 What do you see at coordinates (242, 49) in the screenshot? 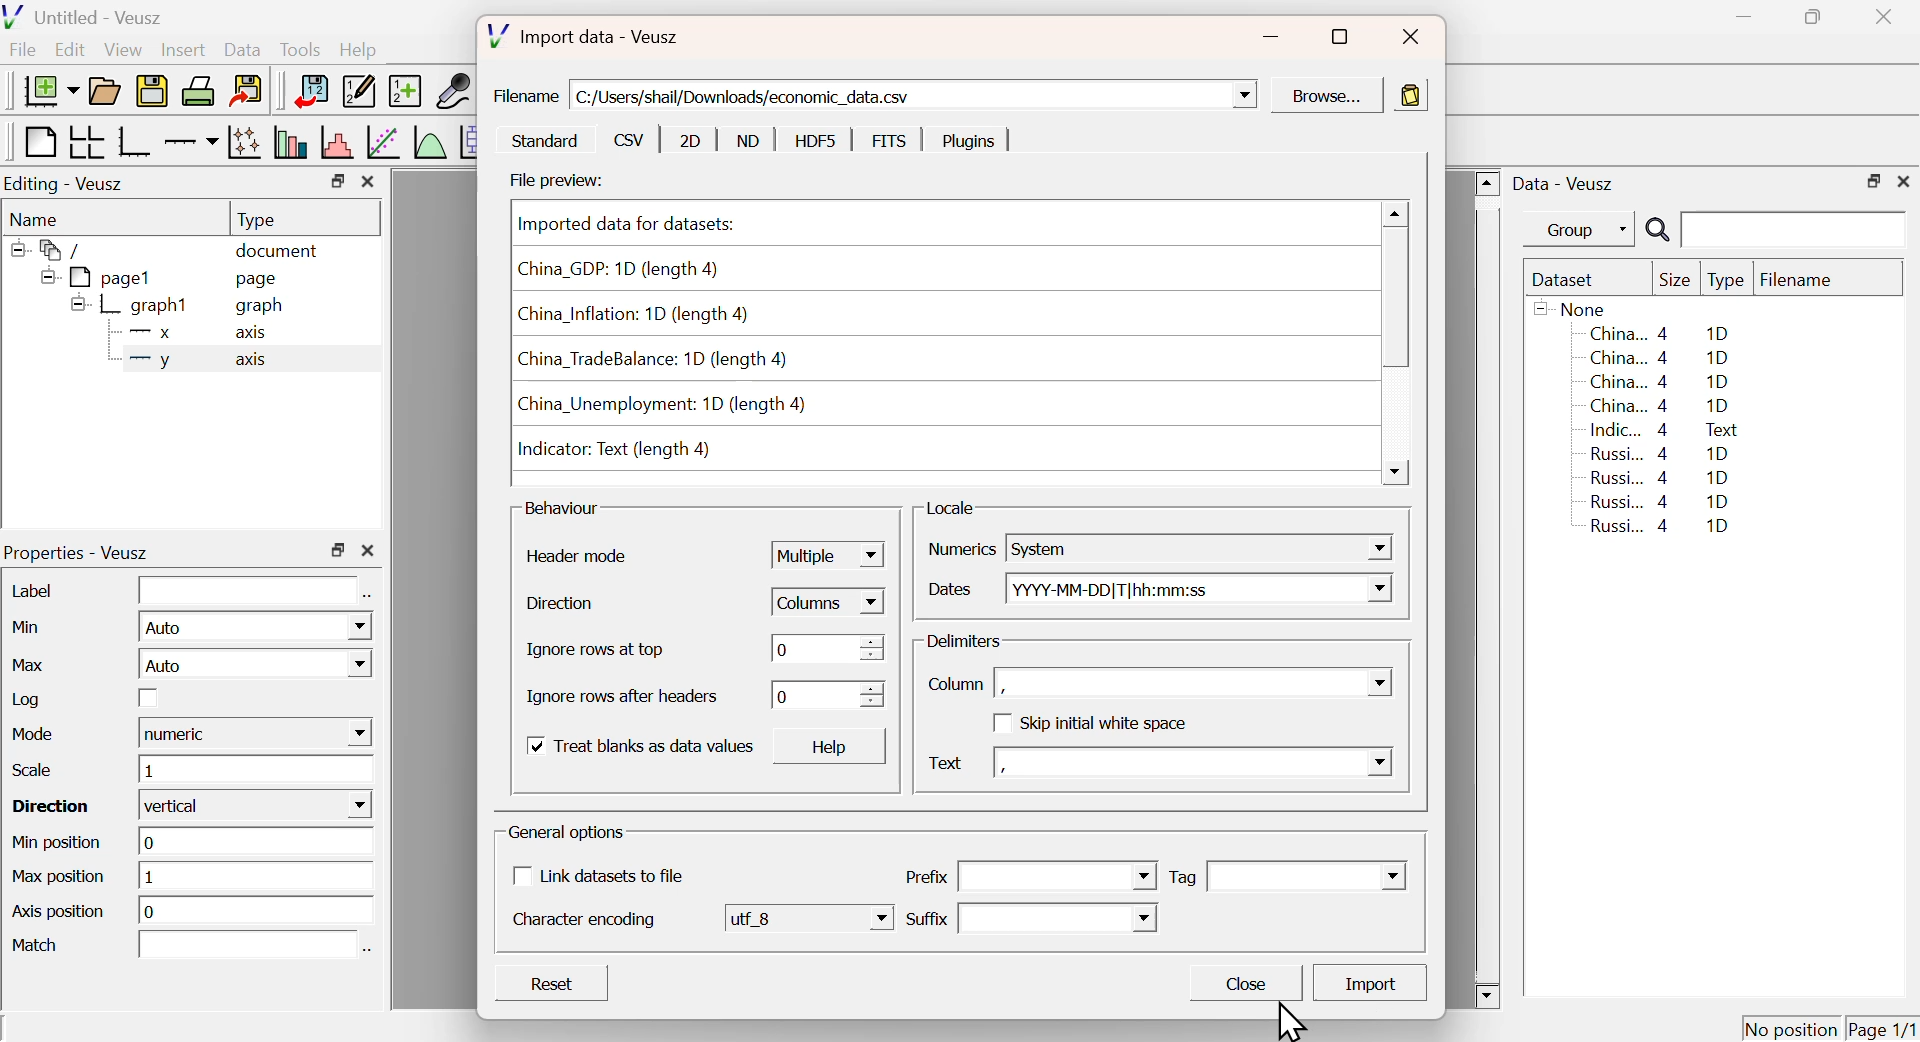
I see `Data` at bounding box center [242, 49].